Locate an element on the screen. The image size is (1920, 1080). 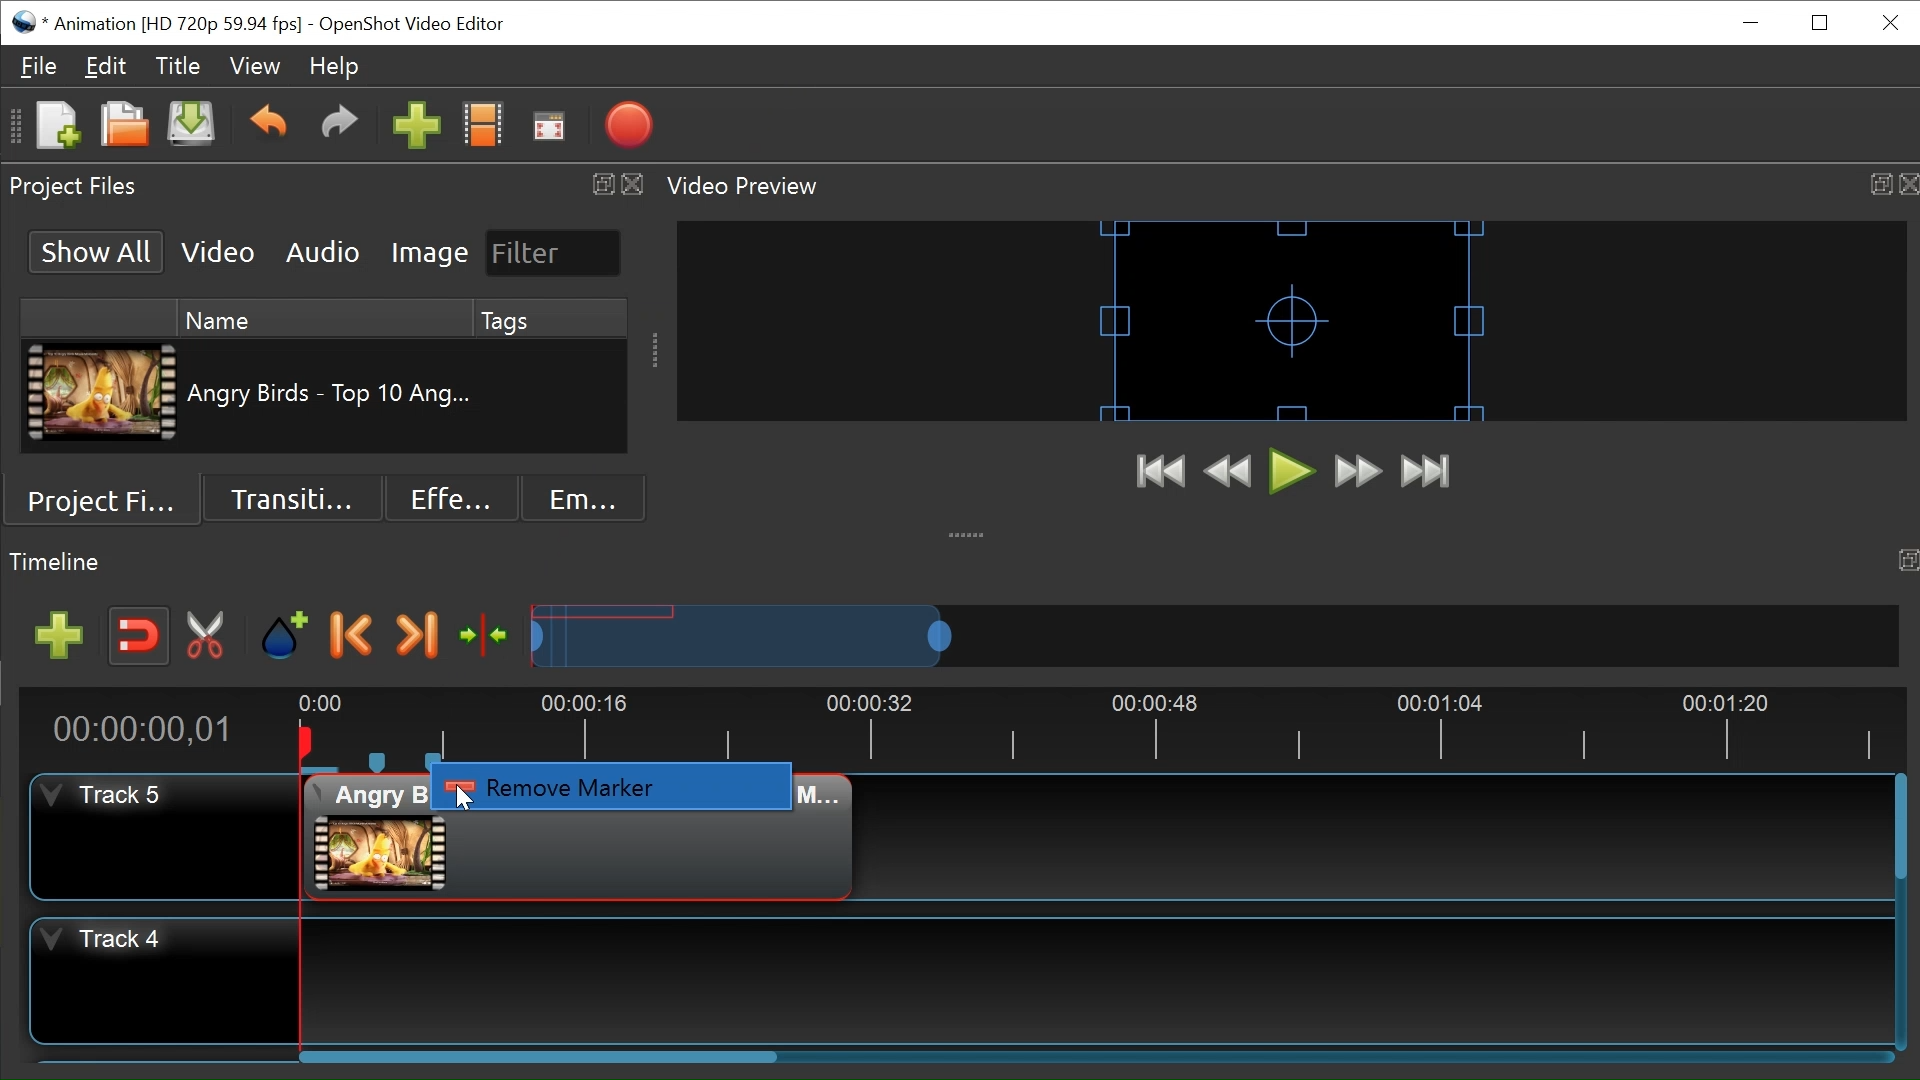
Import Files is located at coordinates (416, 130).